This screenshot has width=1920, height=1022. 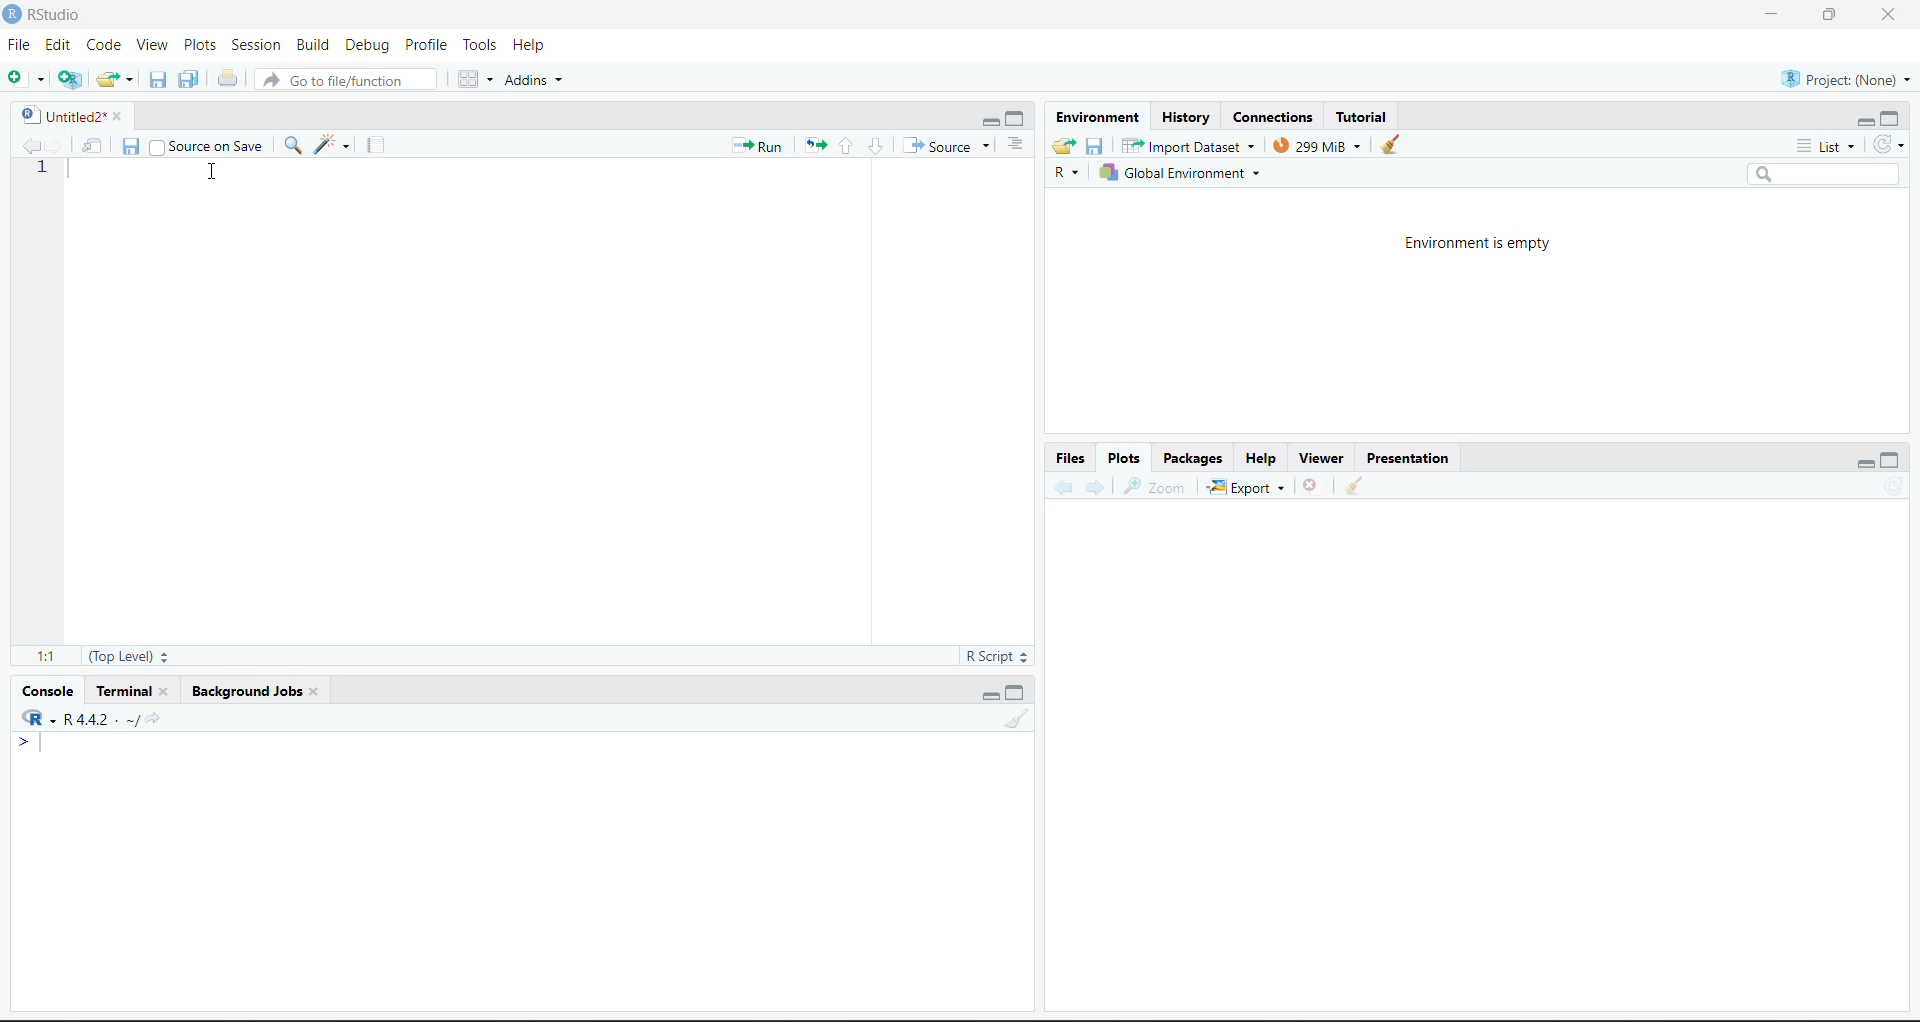 I want to click on History, so click(x=1187, y=117).